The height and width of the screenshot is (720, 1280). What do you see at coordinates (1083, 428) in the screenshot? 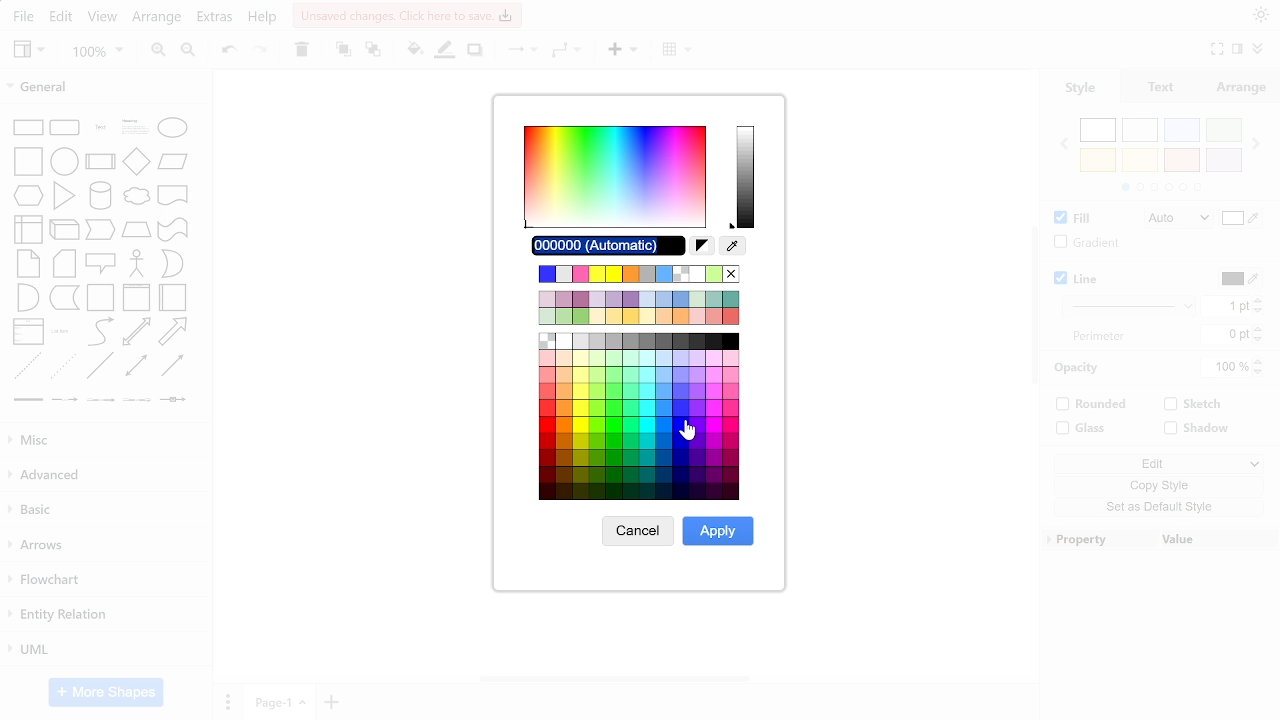
I see `glass` at bounding box center [1083, 428].